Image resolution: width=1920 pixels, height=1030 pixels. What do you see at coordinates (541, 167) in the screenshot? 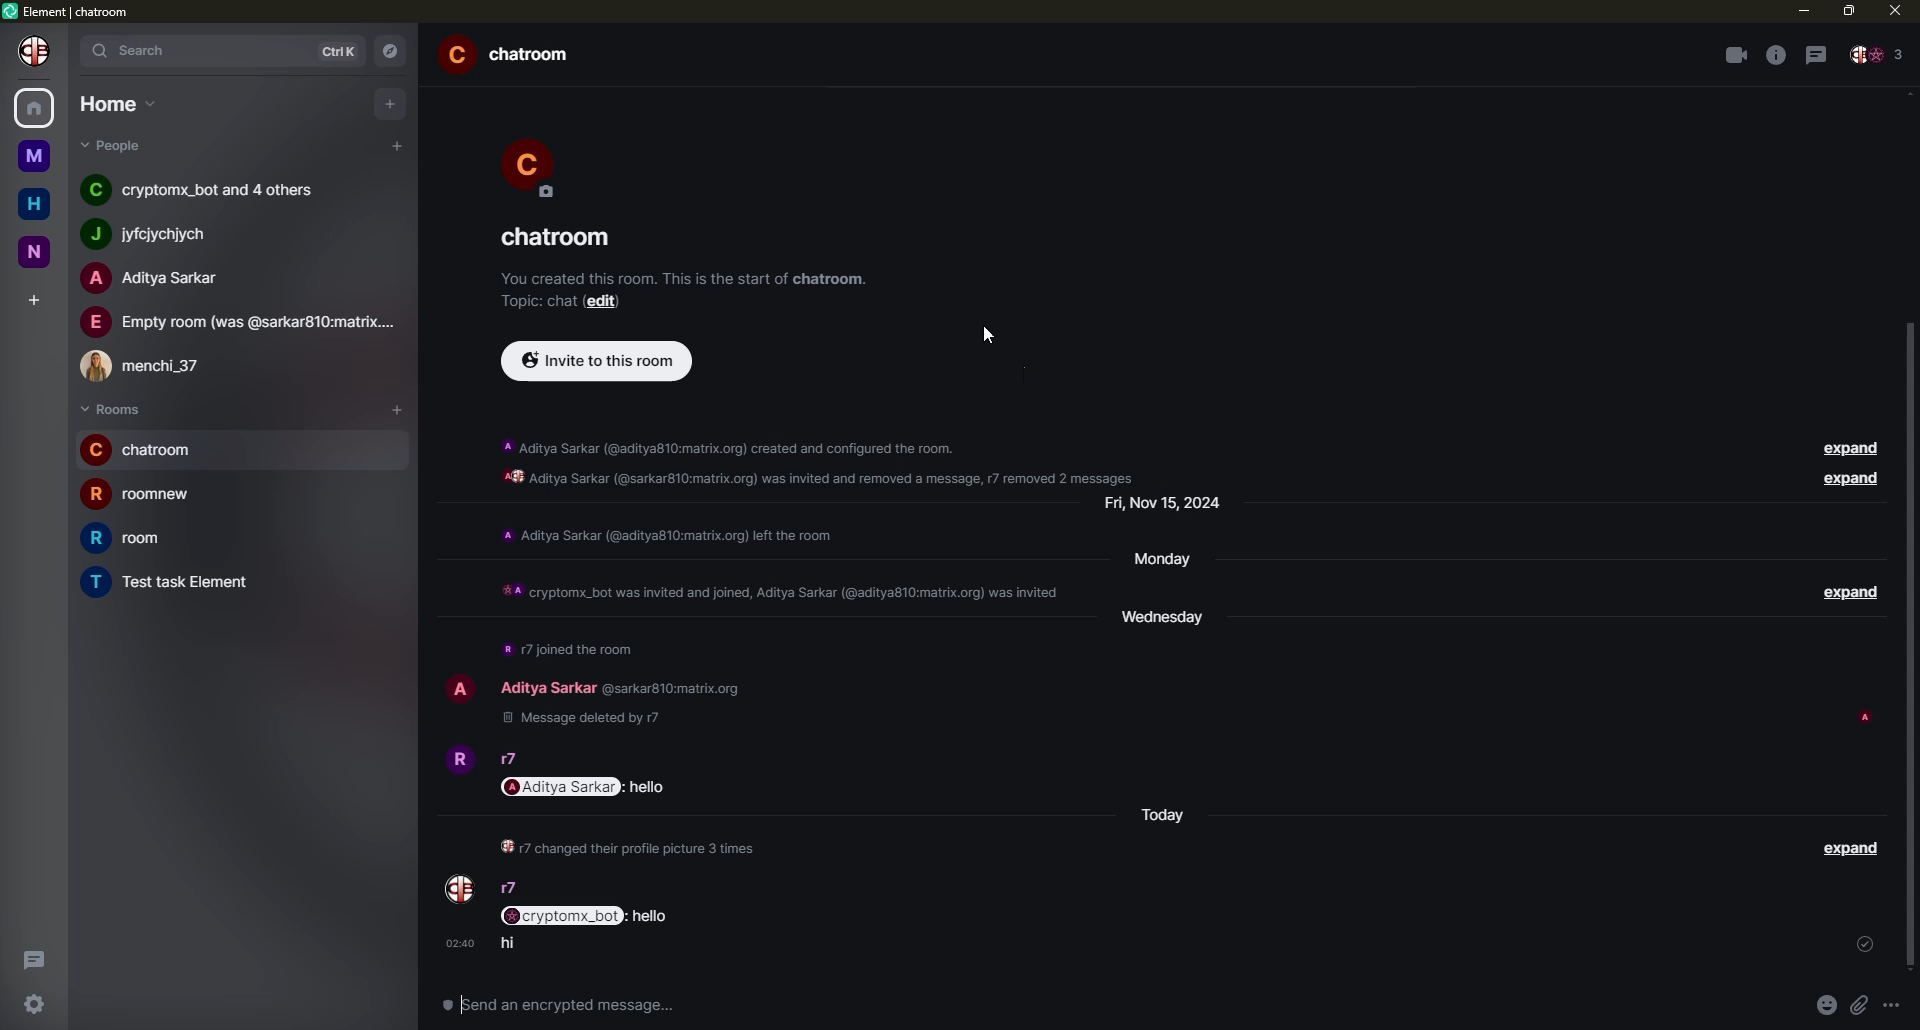
I see `profile` at bounding box center [541, 167].